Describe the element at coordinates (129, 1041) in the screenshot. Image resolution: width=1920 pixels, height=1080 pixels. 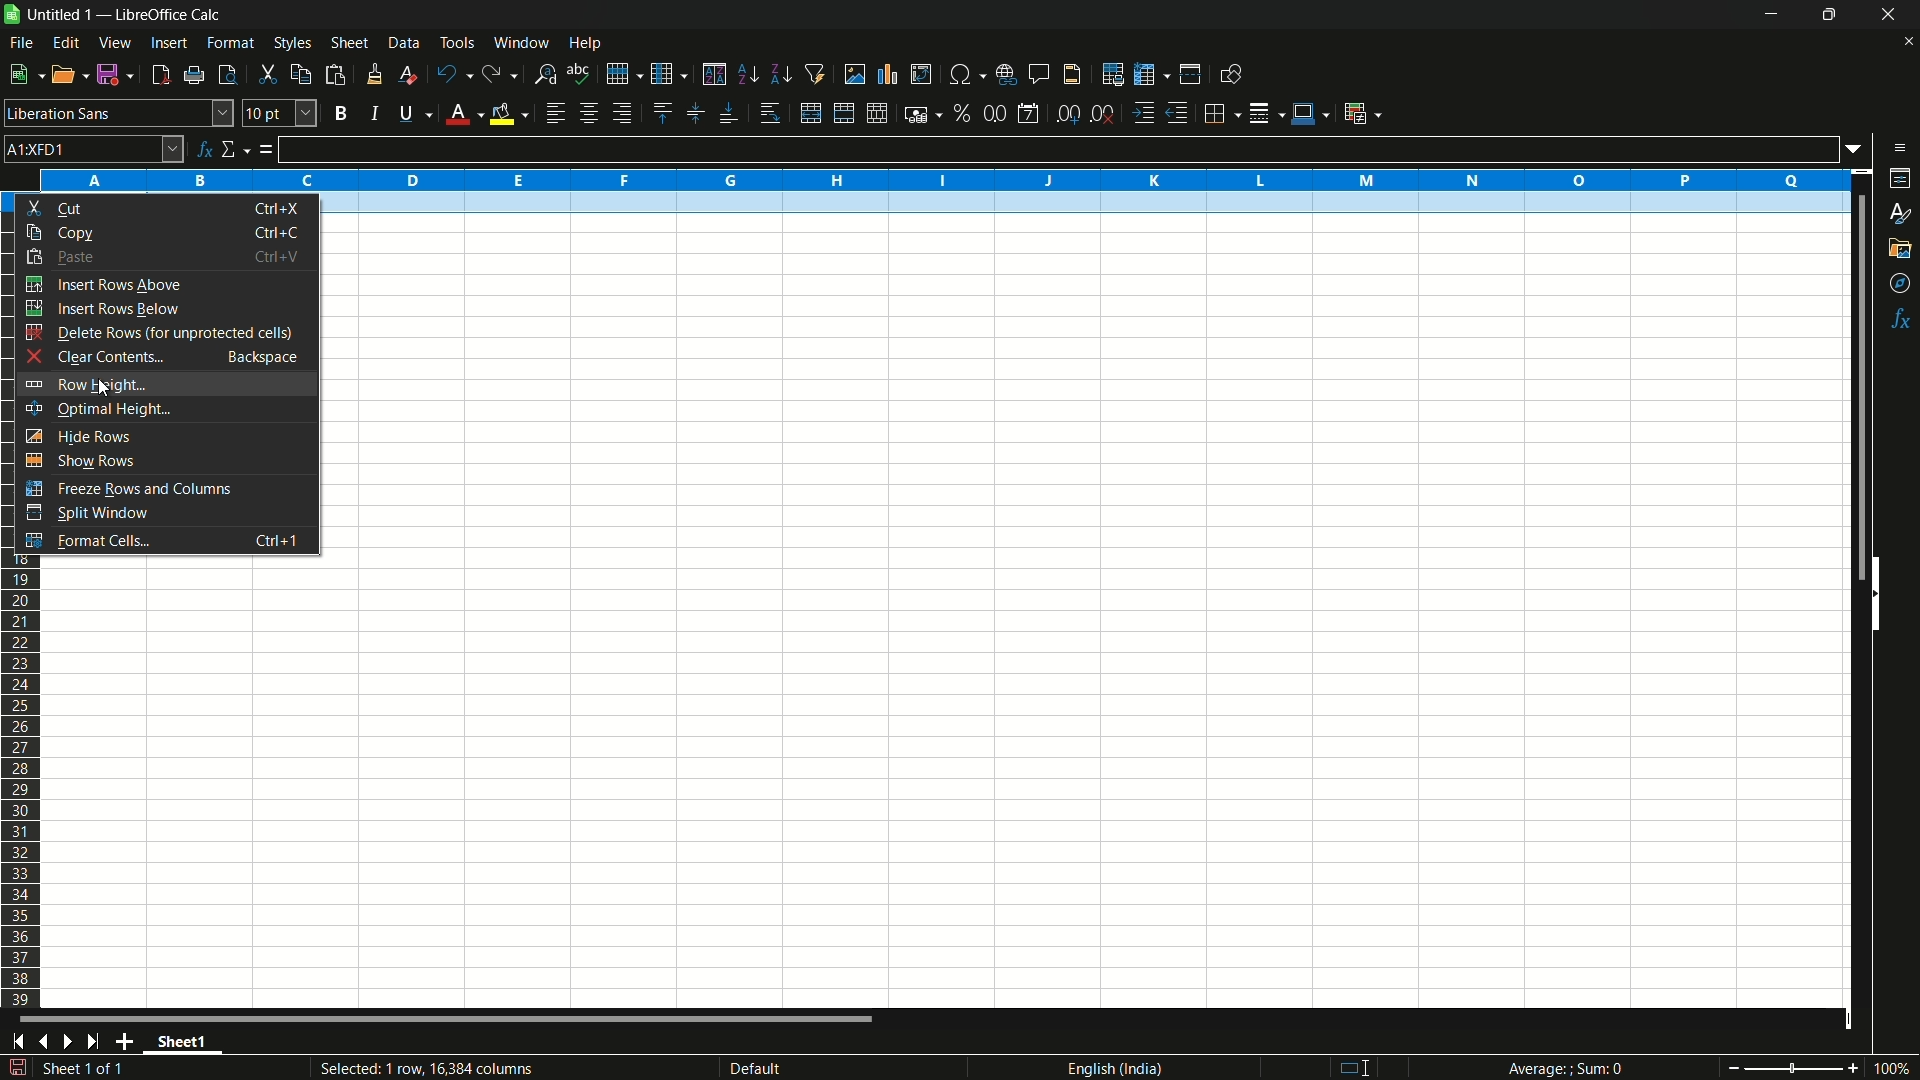
I see `add sheet` at that location.